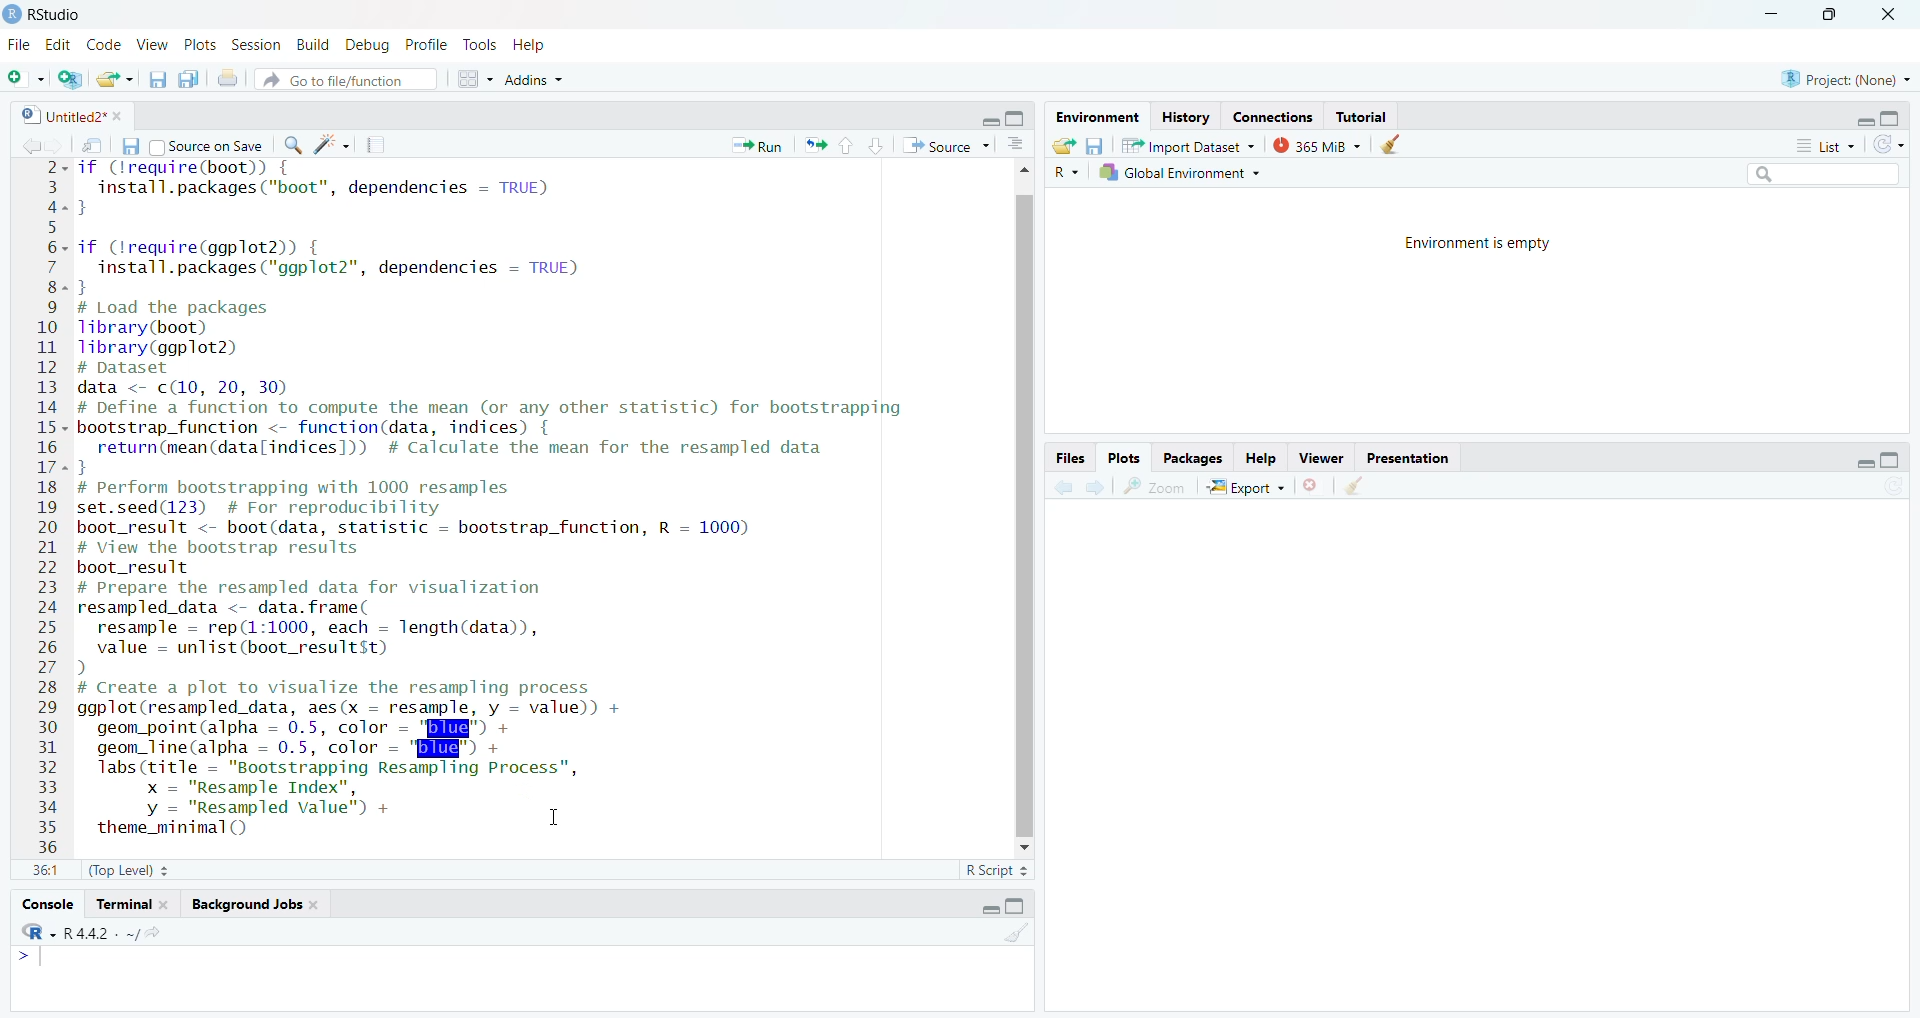 This screenshot has width=1920, height=1018. Describe the element at coordinates (1845, 78) in the screenshot. I see `®) Project: (None) ~` at that location.